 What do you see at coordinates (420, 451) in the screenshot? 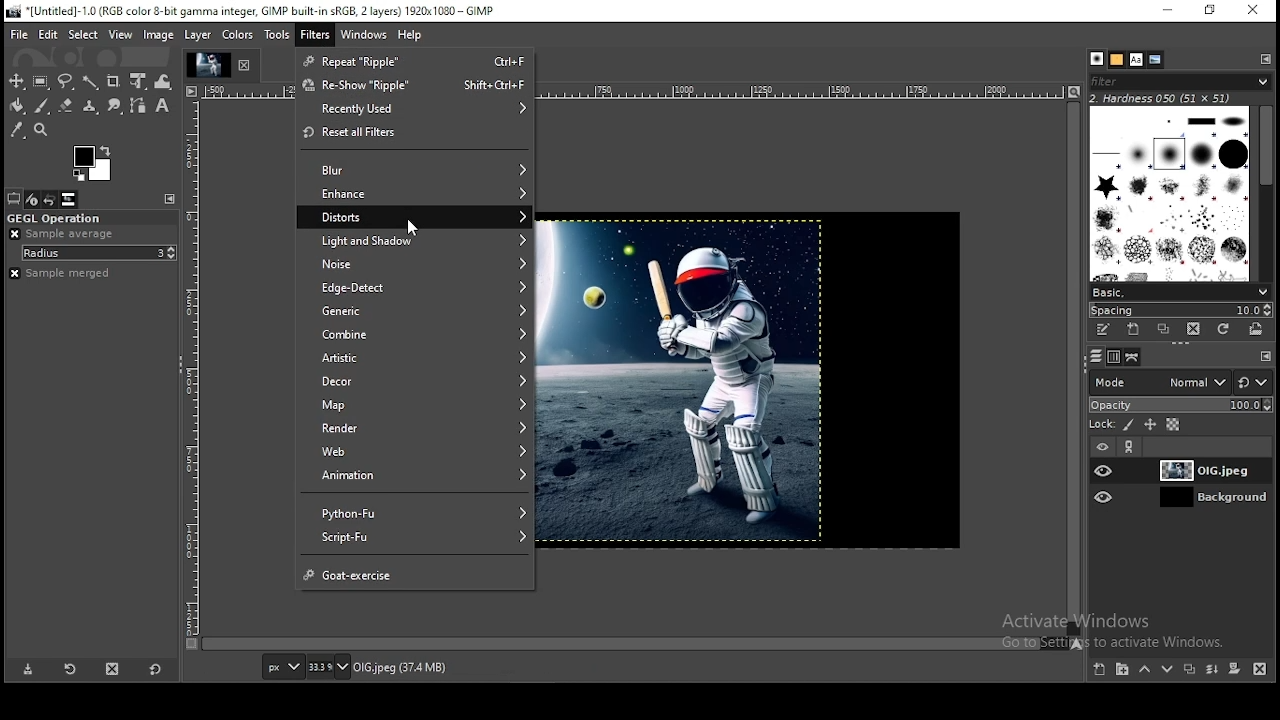
I see `web` at bounding box center [420, 451].